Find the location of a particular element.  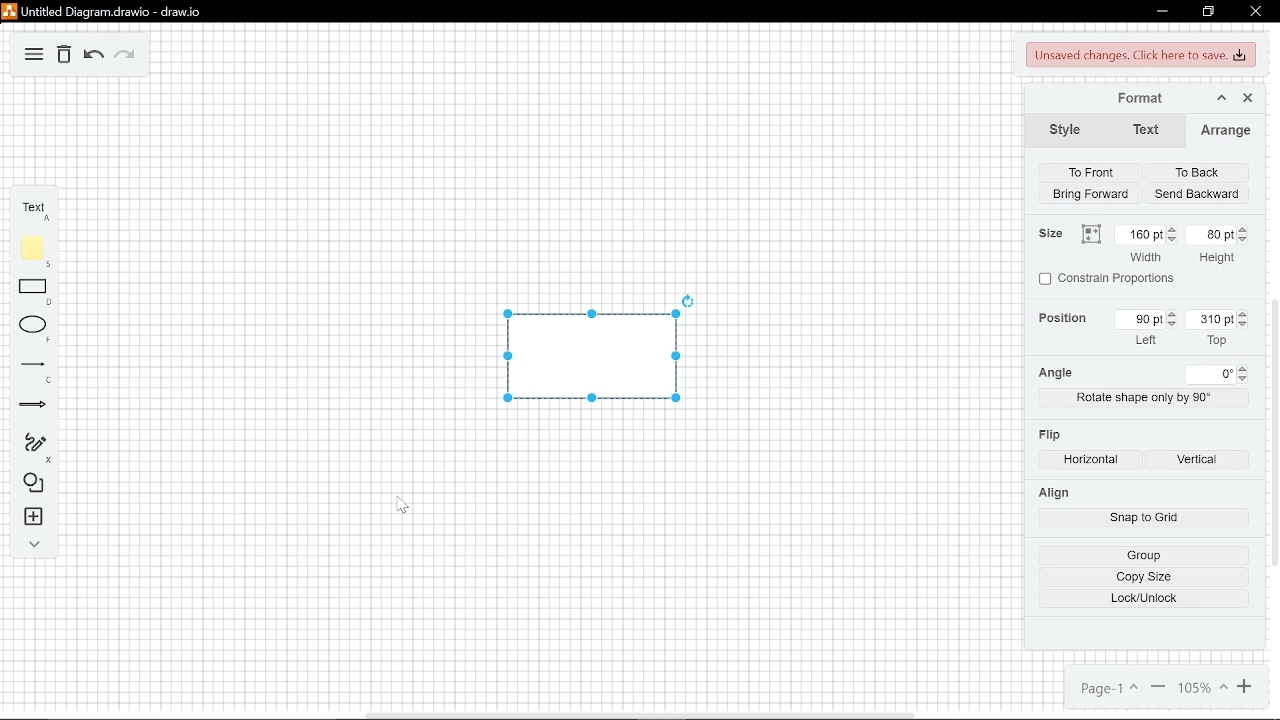

decrease current angle is located at coordinates (1243, 380).